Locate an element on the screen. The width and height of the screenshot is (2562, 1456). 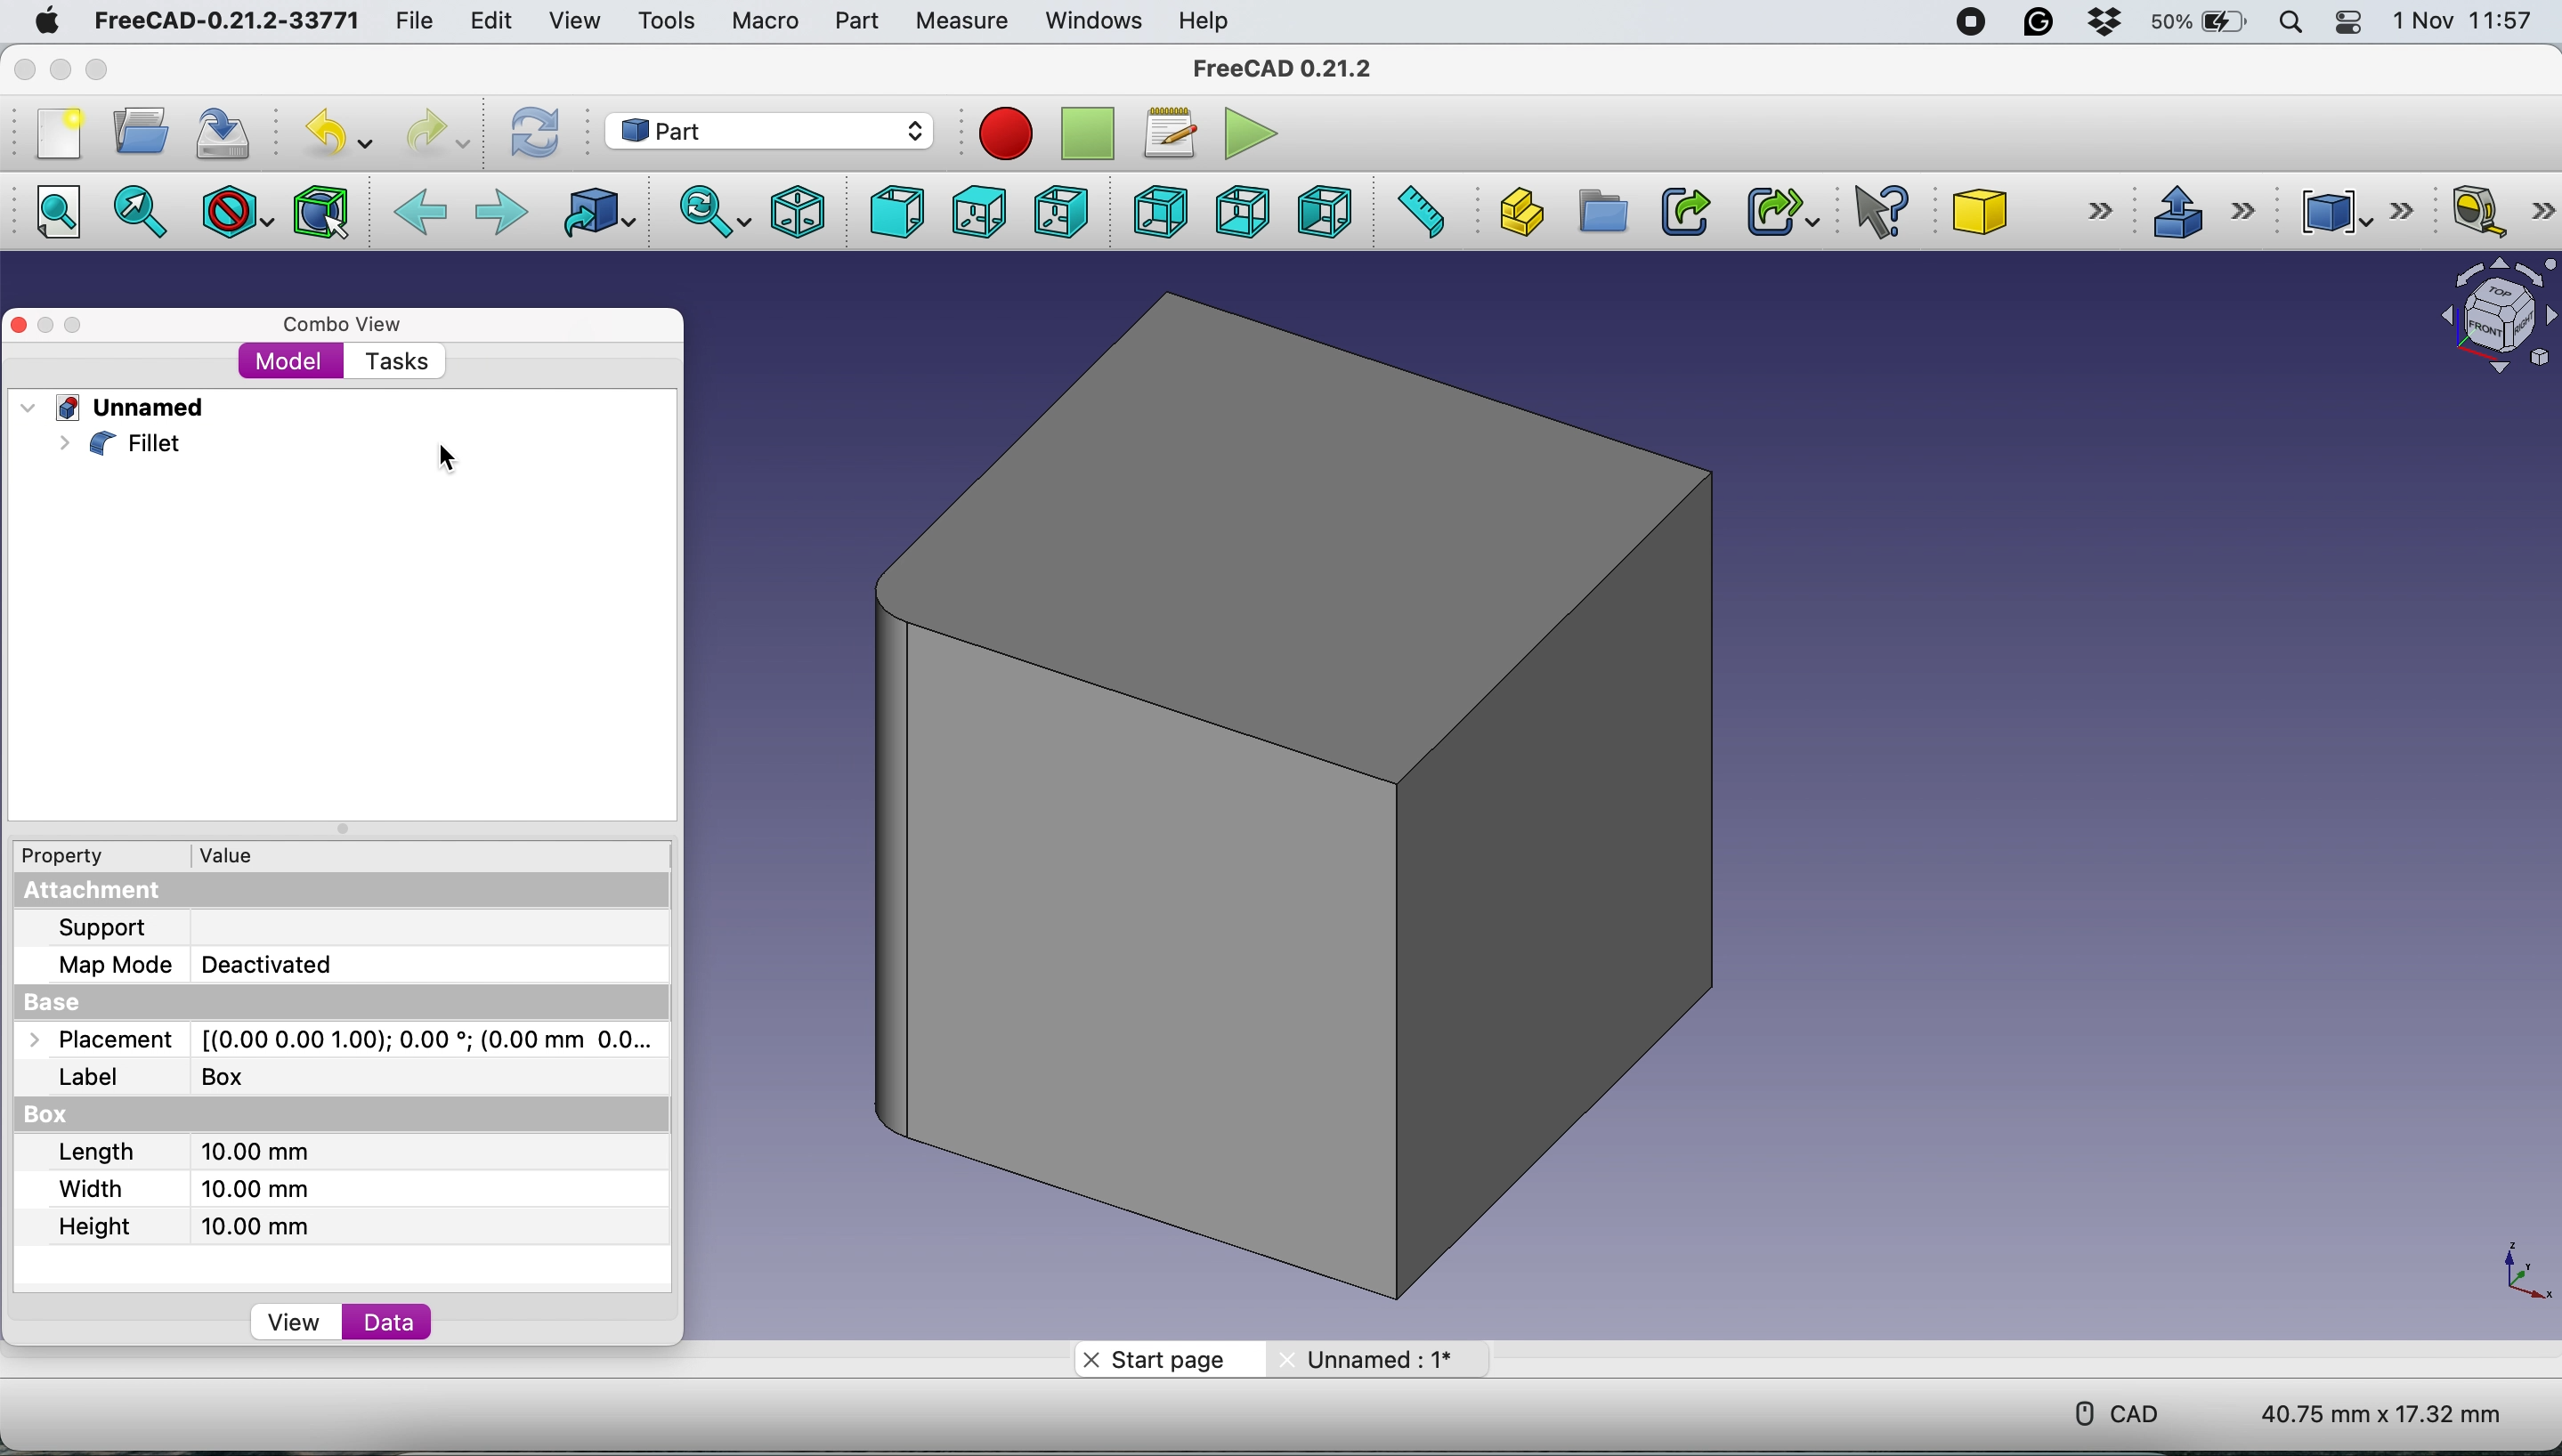
lavel is located at coordinates (164, 1081).